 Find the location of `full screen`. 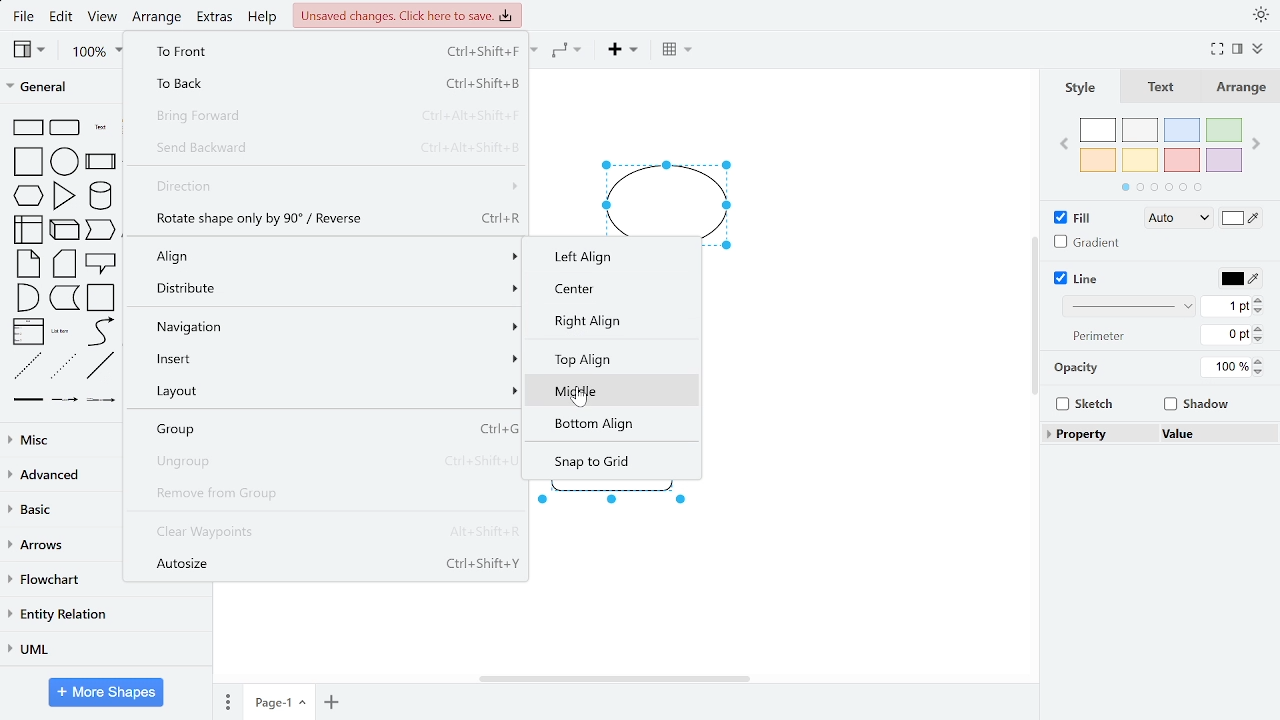

full screen is located at coordinates (1216, 50).